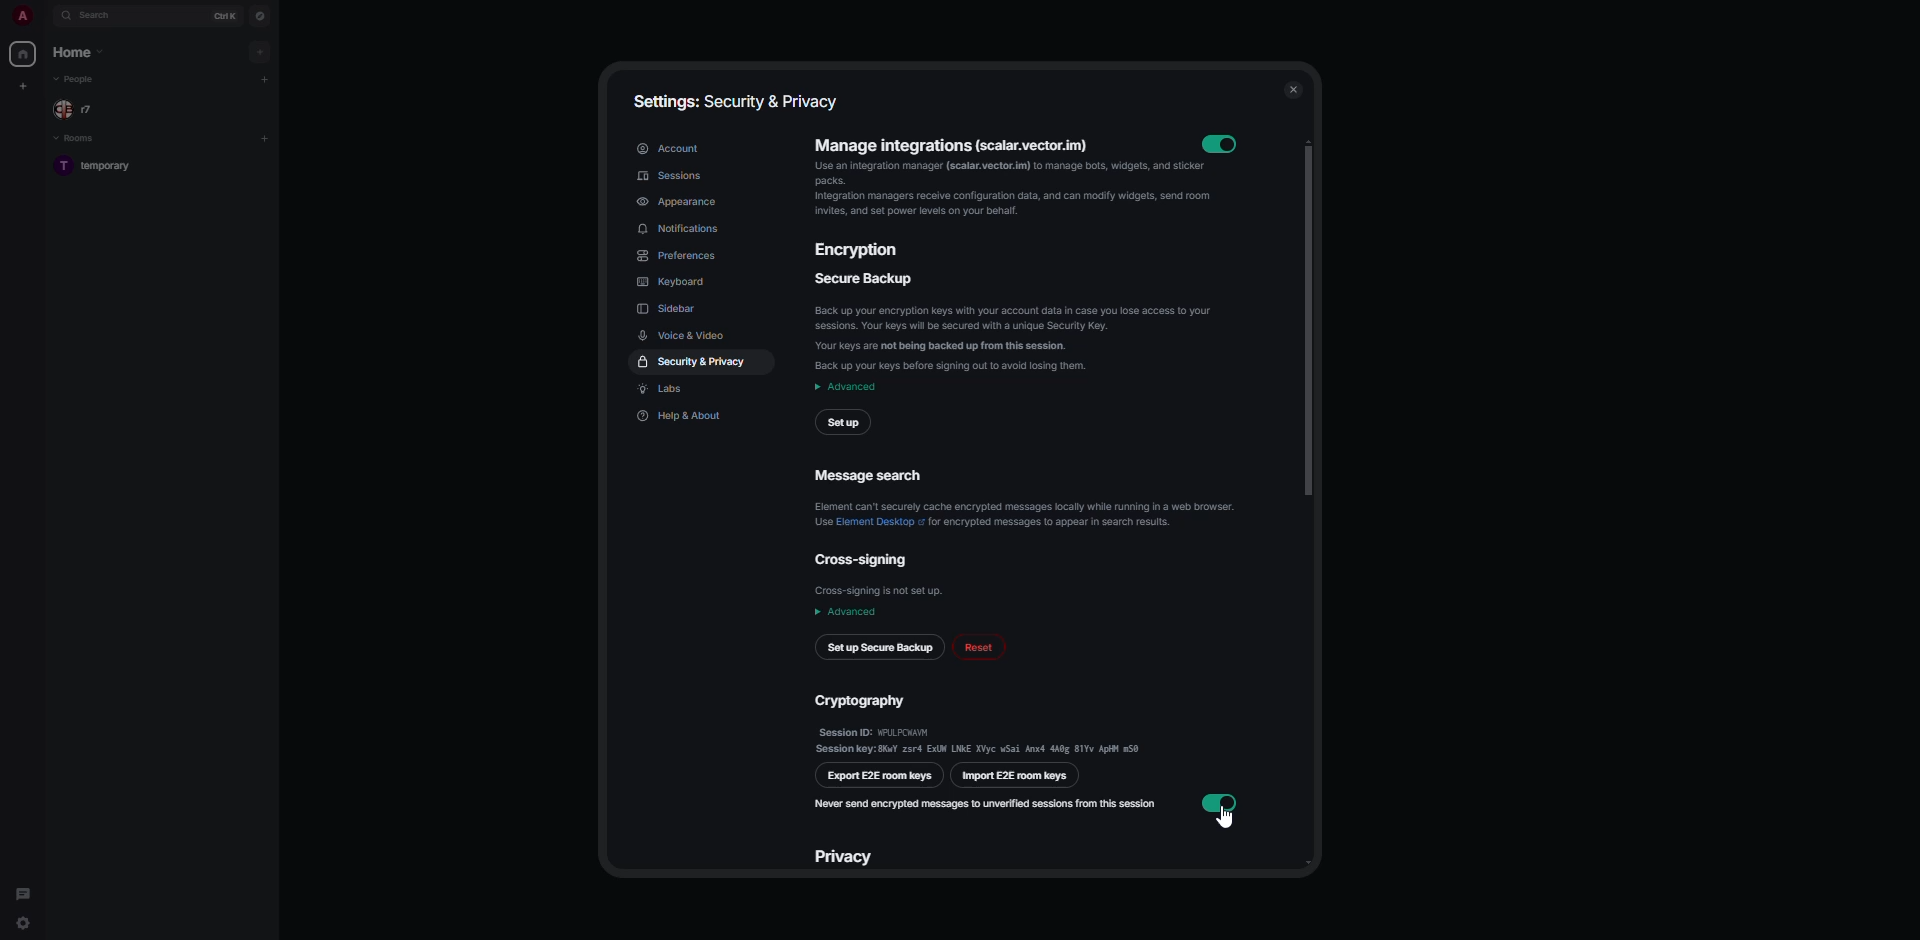 The image size is (1920, 940). What do you see at coordinates (862, 252) in the screenshot?
I see `encryption` at bounding box center [862, 252].